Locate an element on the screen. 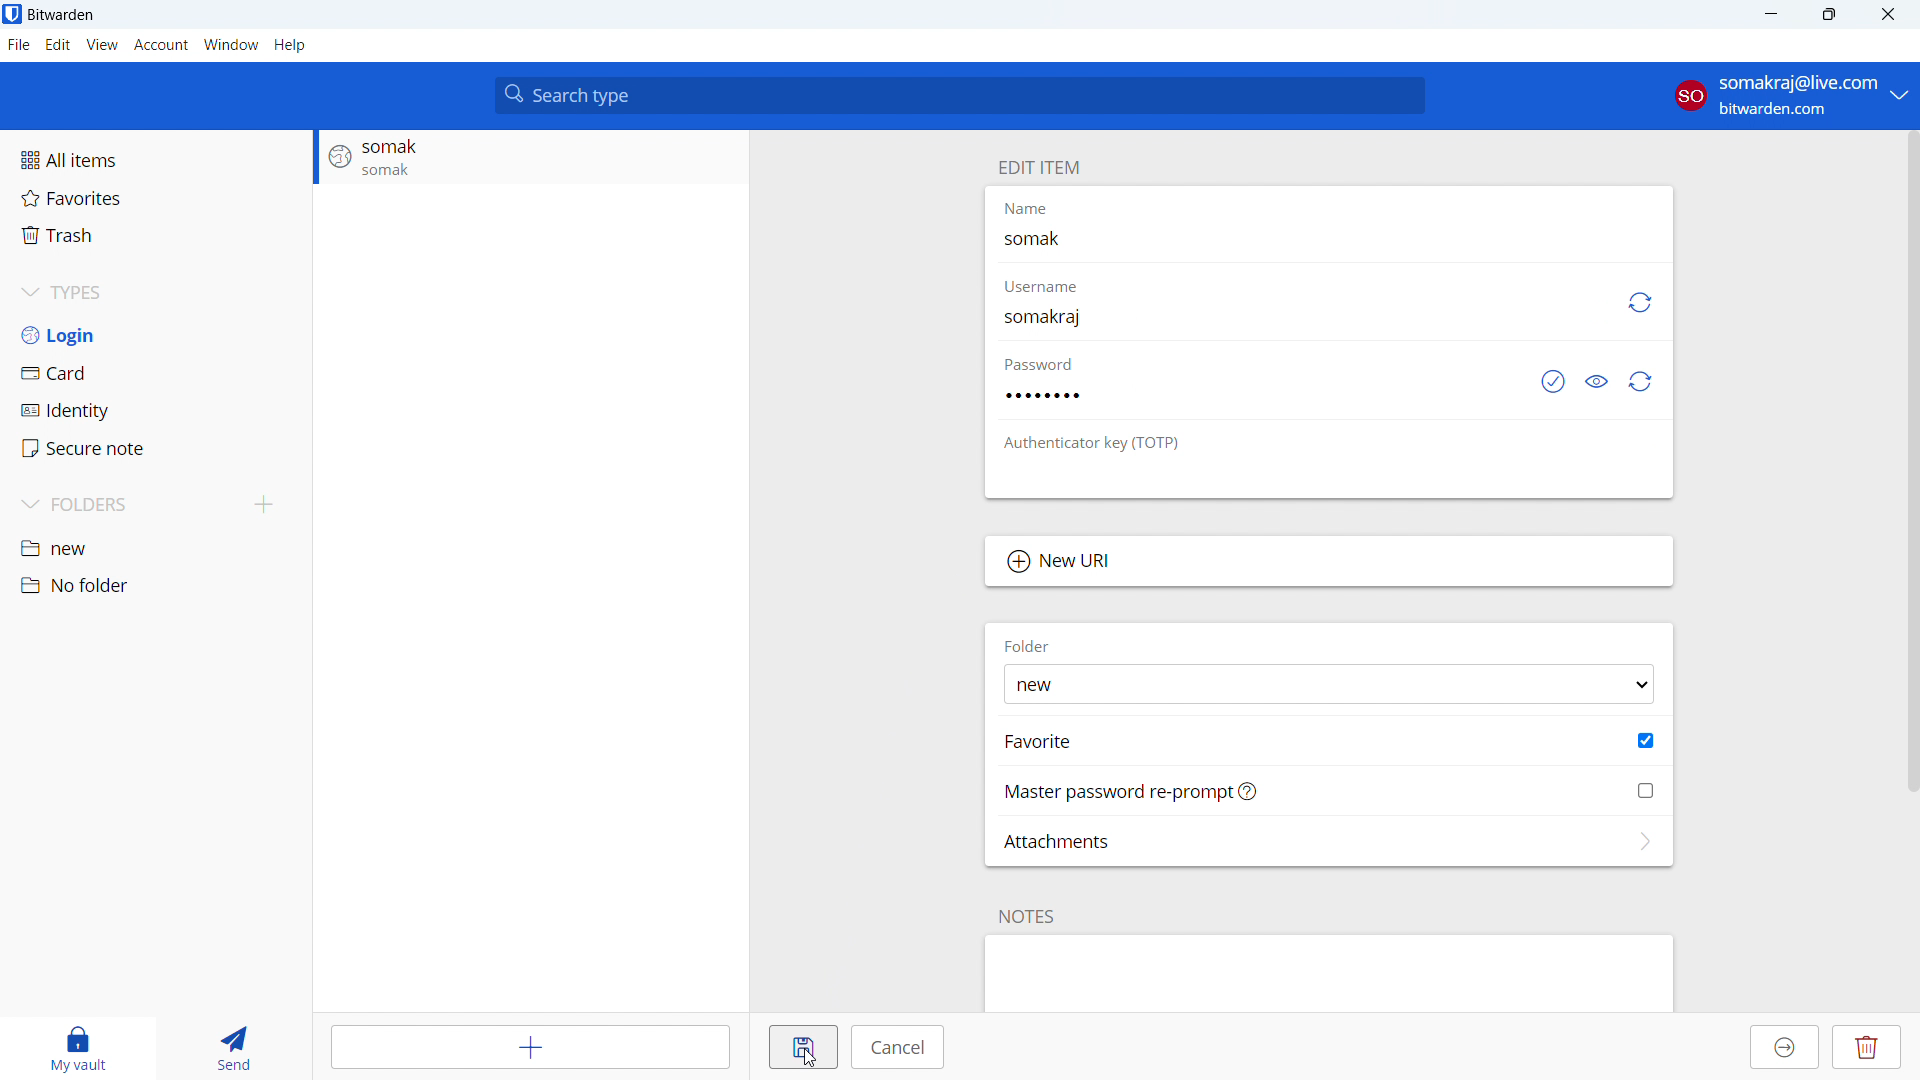  add attachments is located at coordinates (1329, 841).